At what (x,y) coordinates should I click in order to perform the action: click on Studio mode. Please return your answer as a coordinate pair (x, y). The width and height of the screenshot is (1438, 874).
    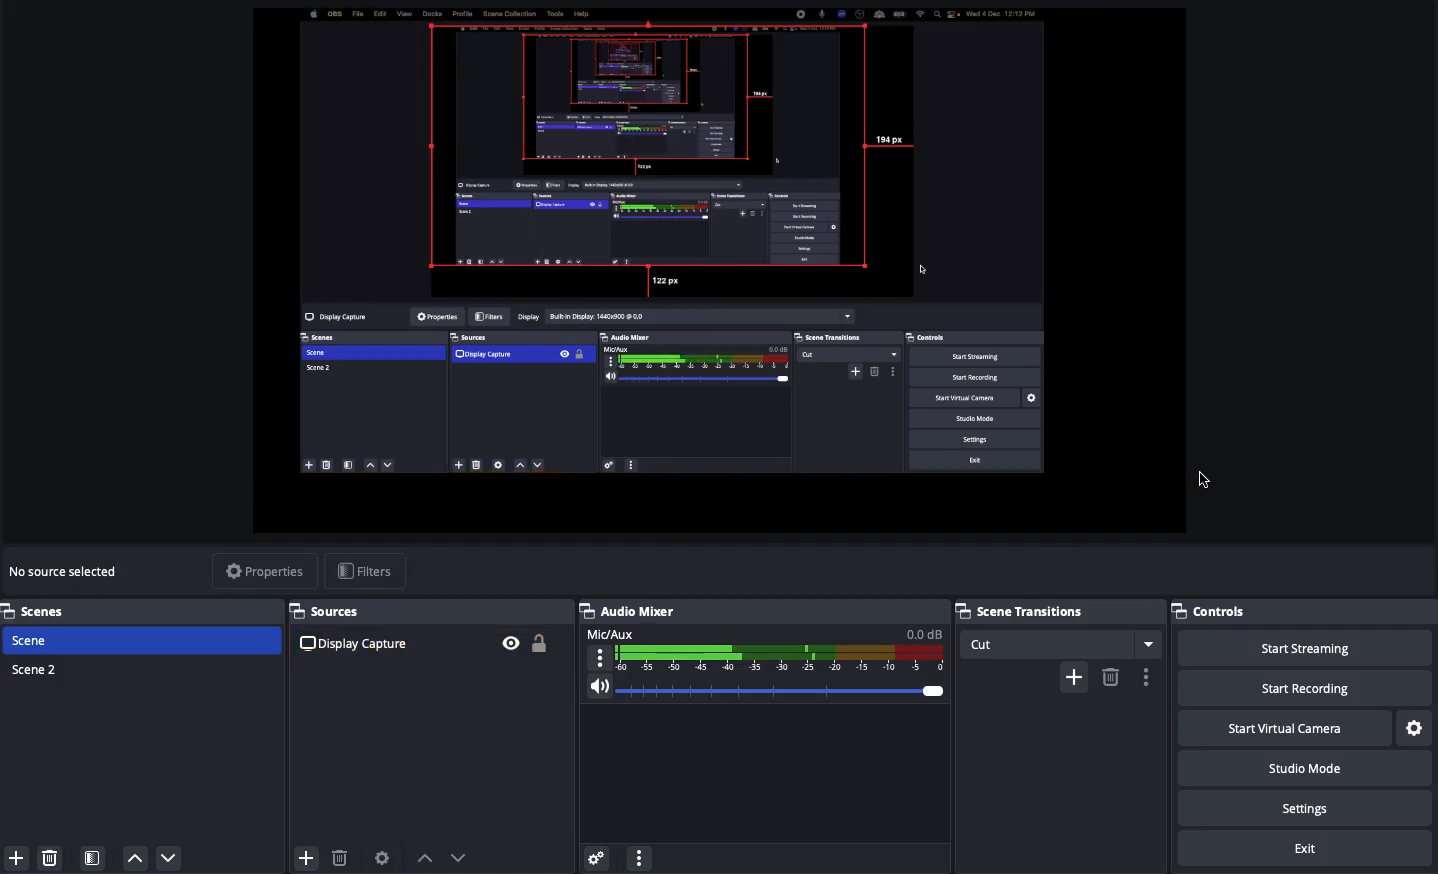
    Looking at the image, I should click on (1320, 771).